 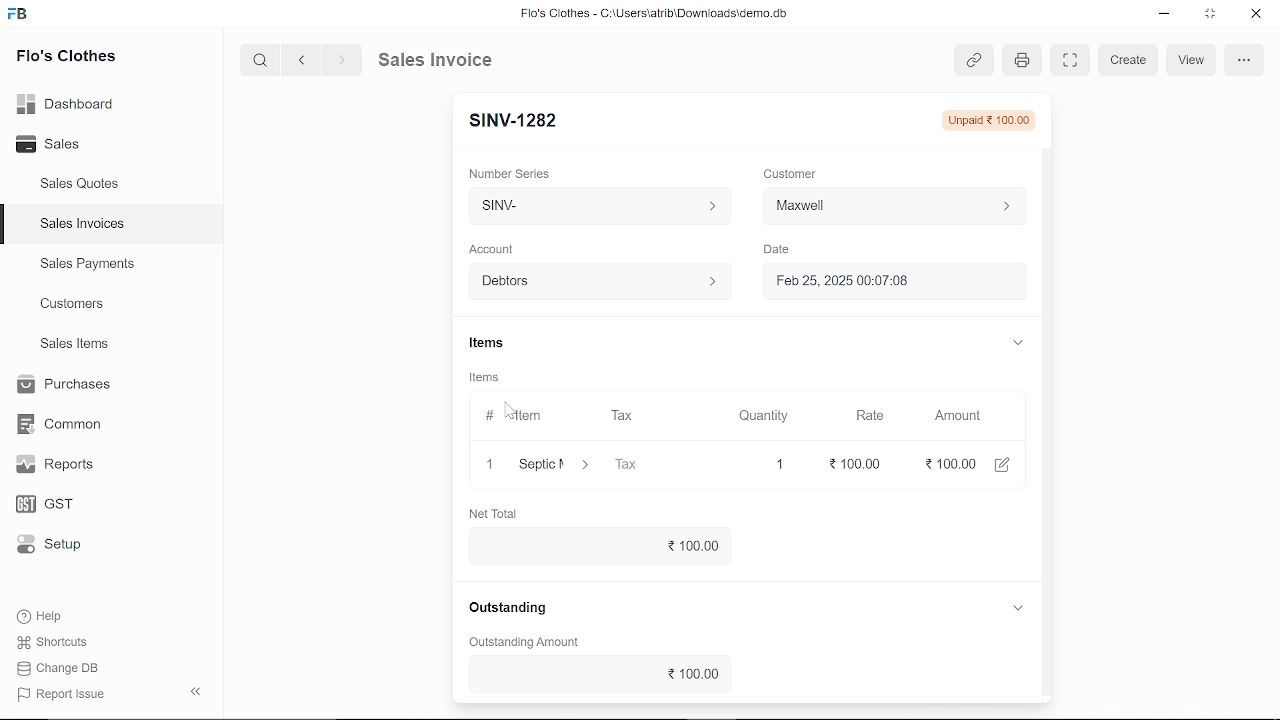 What do you see at coordinates (992, 119) in the screenshot?
I see `unpaid 100.00` at bounding box center [992, 119].